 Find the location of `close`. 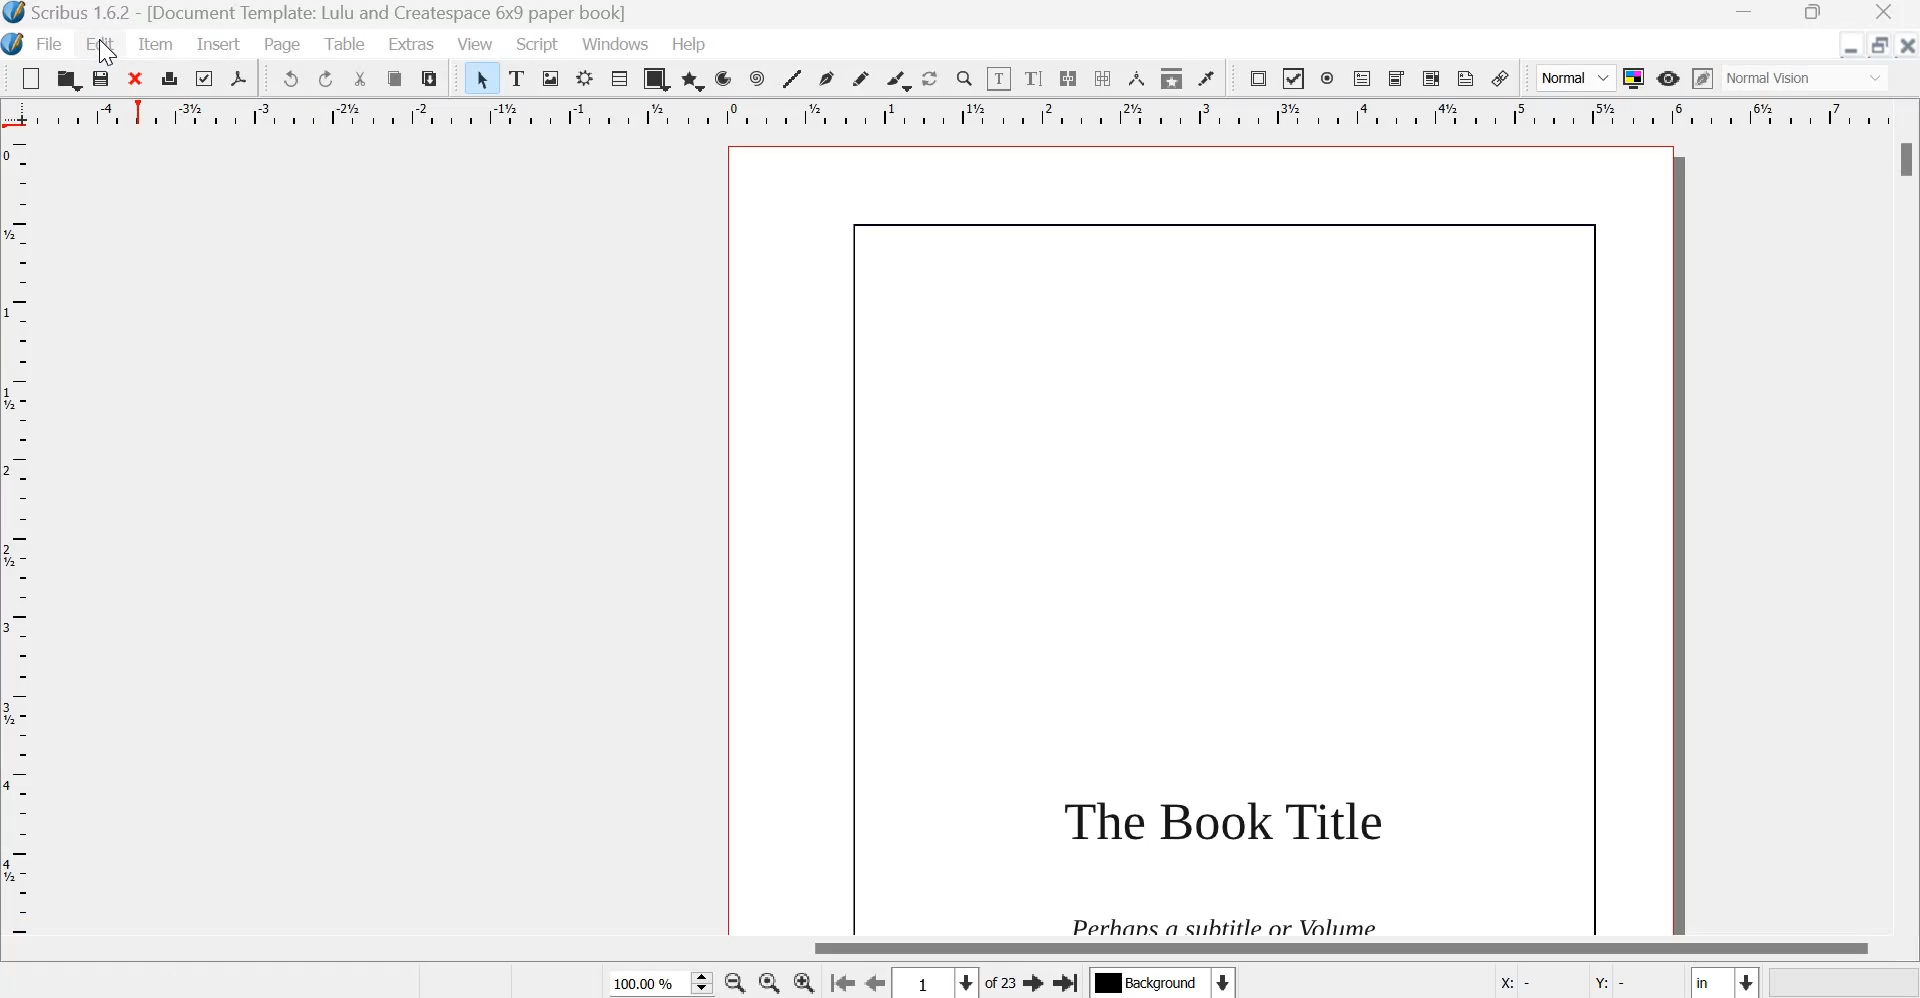

close is located at coordinates (136, 79).